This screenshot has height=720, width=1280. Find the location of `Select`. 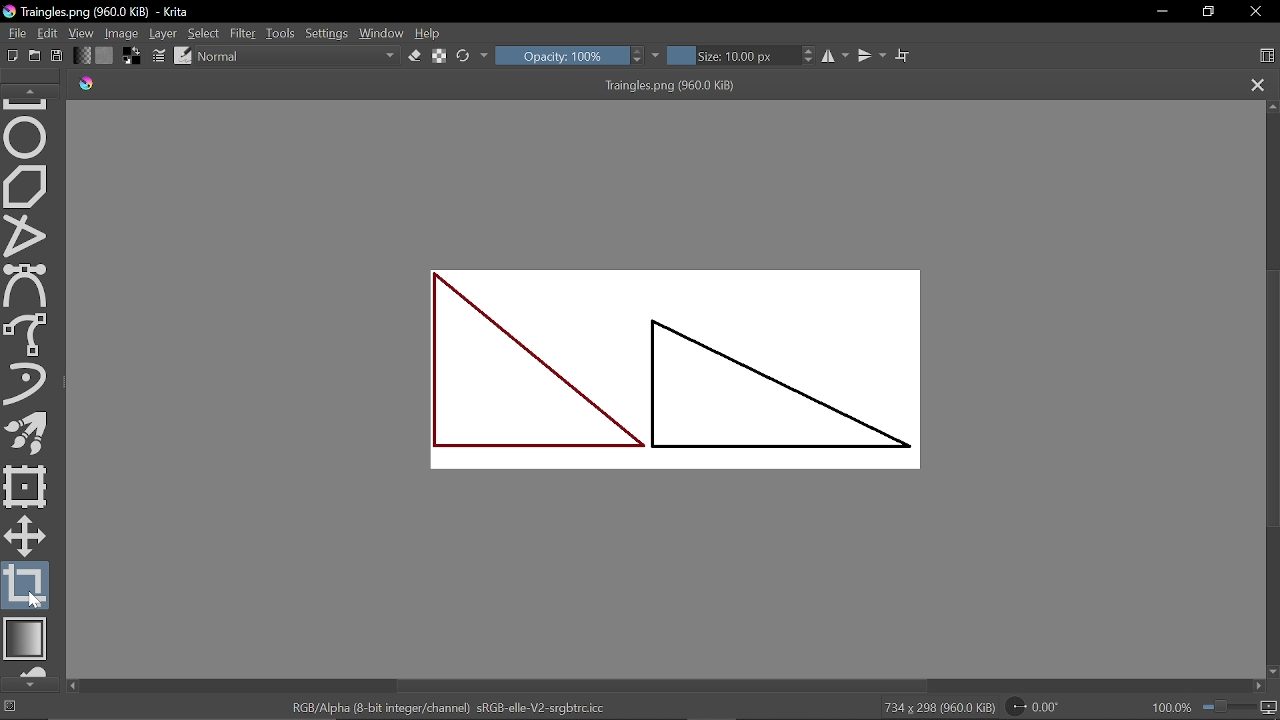

Select is located at coordinates (205, 34).